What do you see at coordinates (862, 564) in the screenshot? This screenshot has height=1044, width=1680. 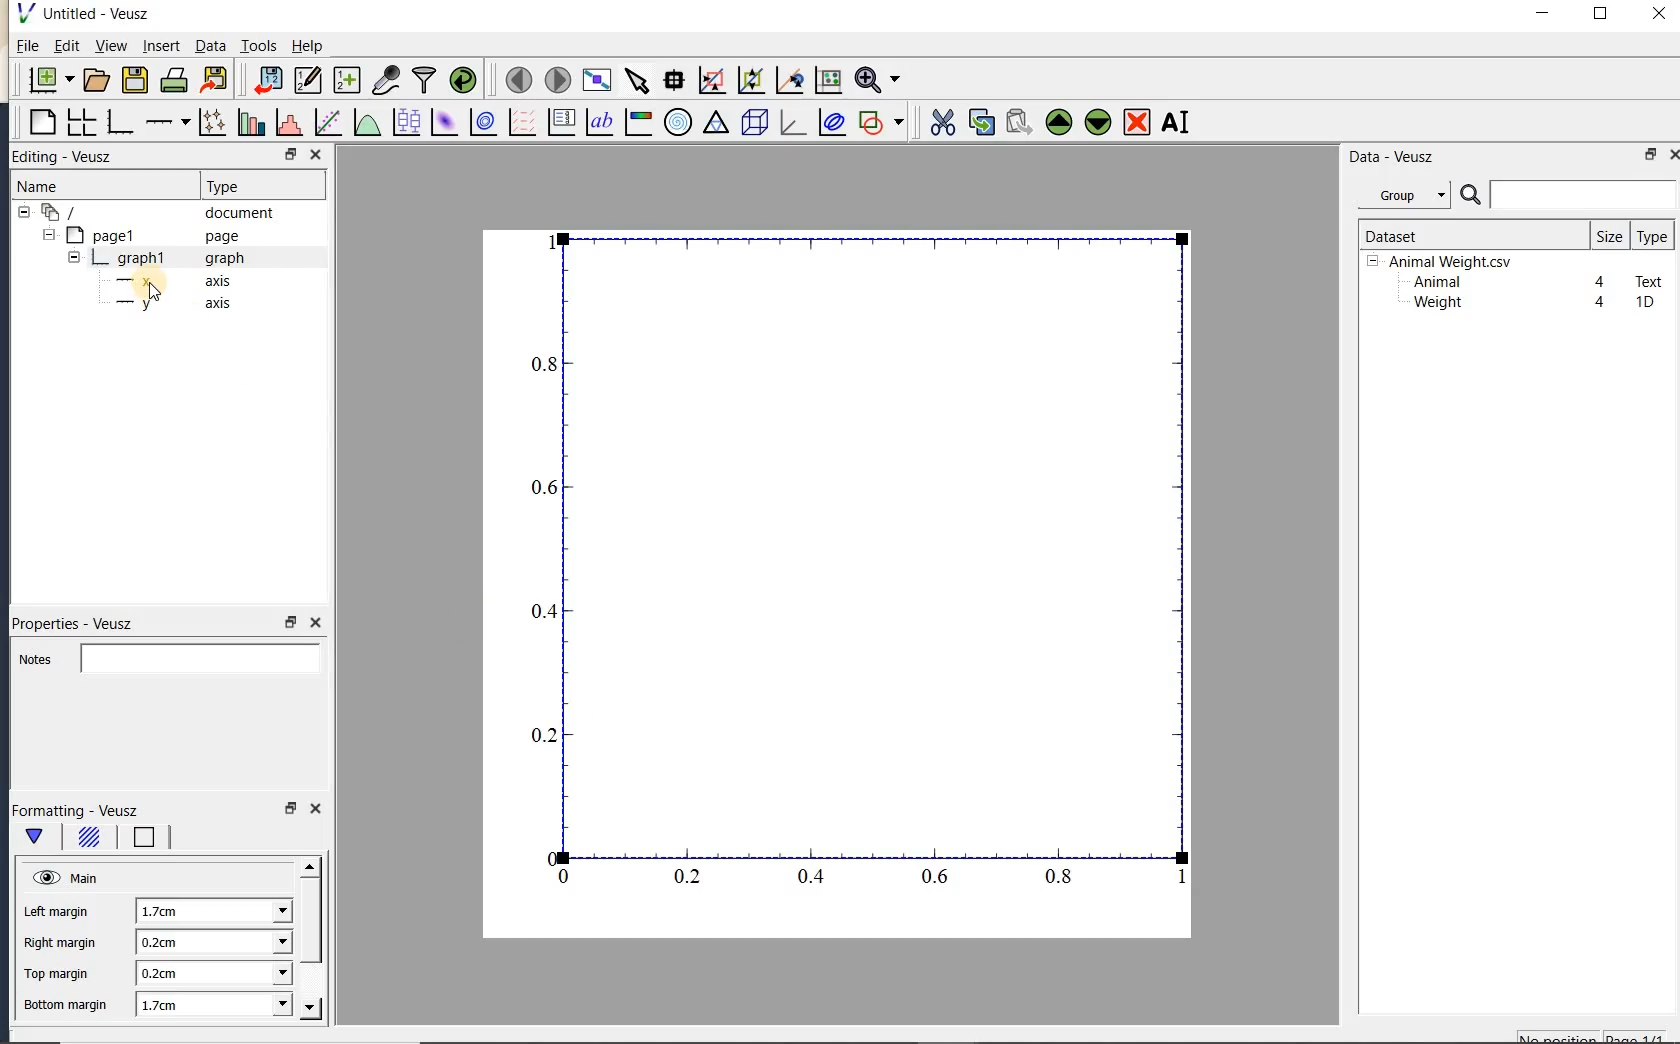 I see `graph` at bounding box center [862, 564].